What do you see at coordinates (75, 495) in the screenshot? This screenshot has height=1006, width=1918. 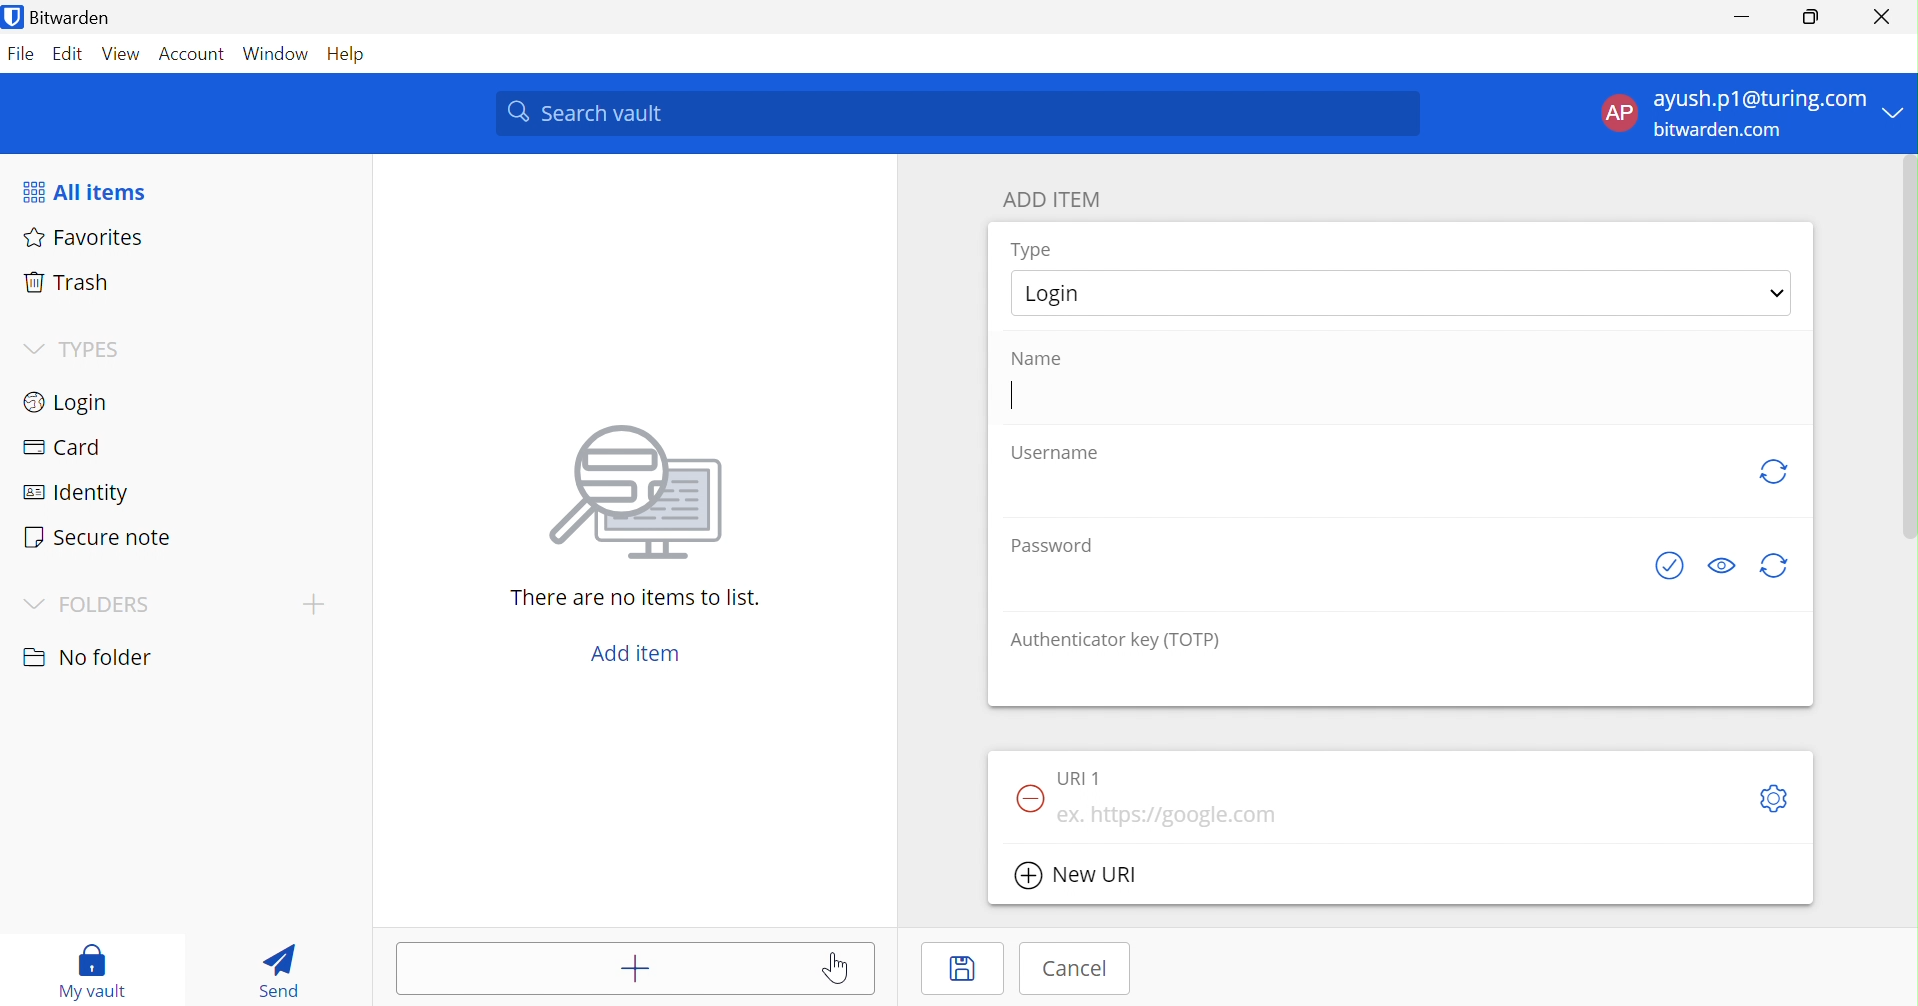 I see `Identify` at bounding box center [75, 495].